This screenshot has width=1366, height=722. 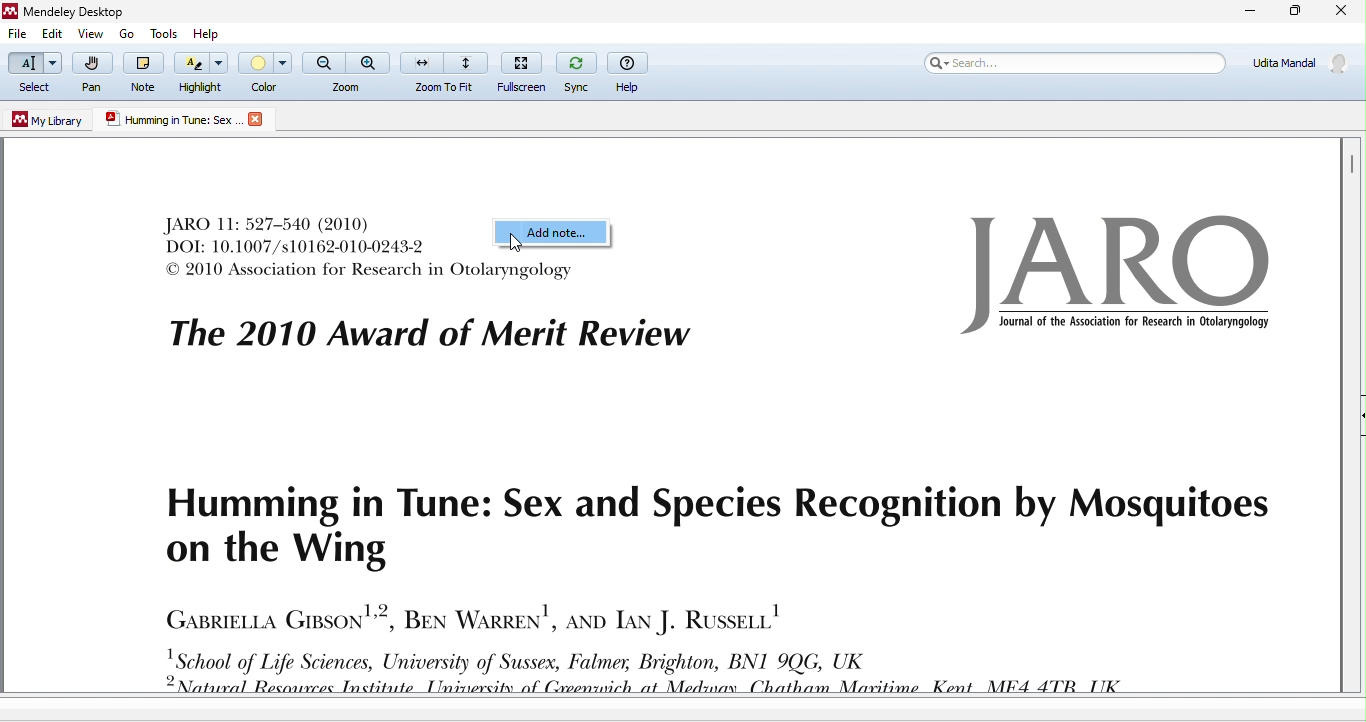 I want to click on file, so click(x=19, y=36).